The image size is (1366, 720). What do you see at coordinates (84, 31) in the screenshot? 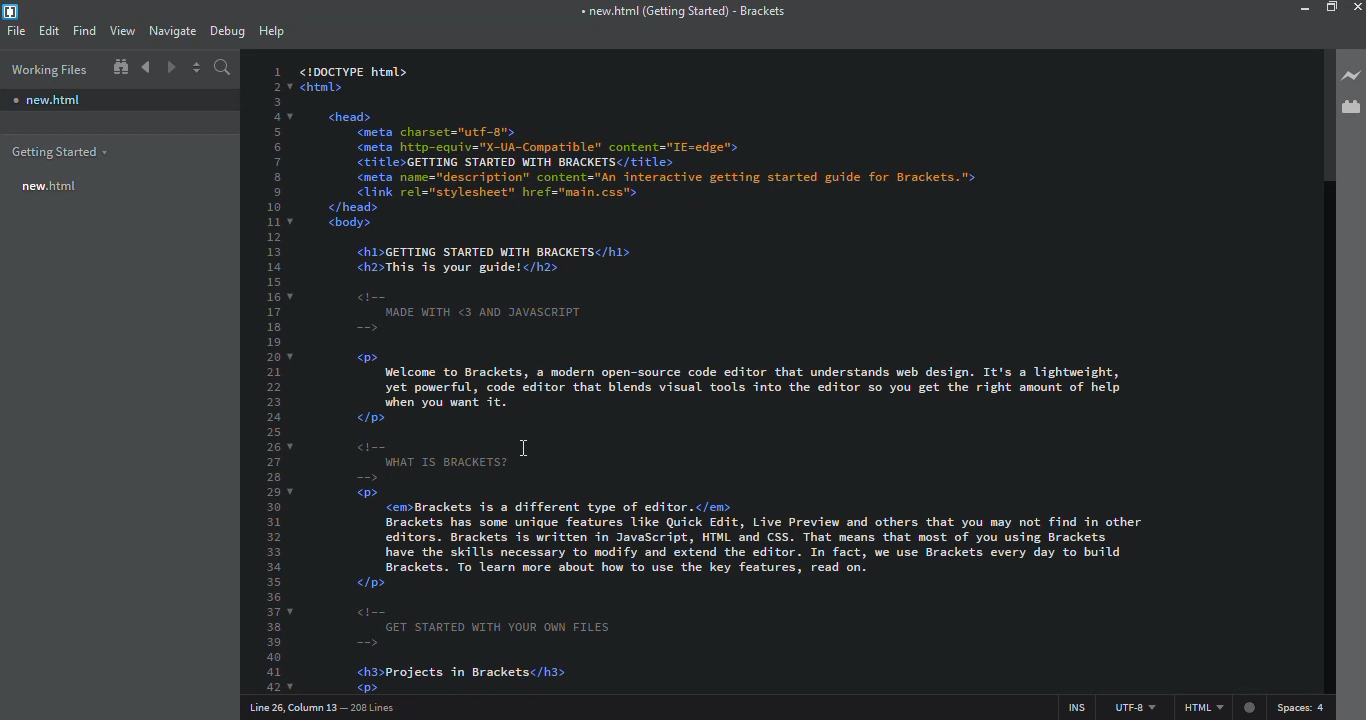
I see `find` at bounding box center [84, 31].